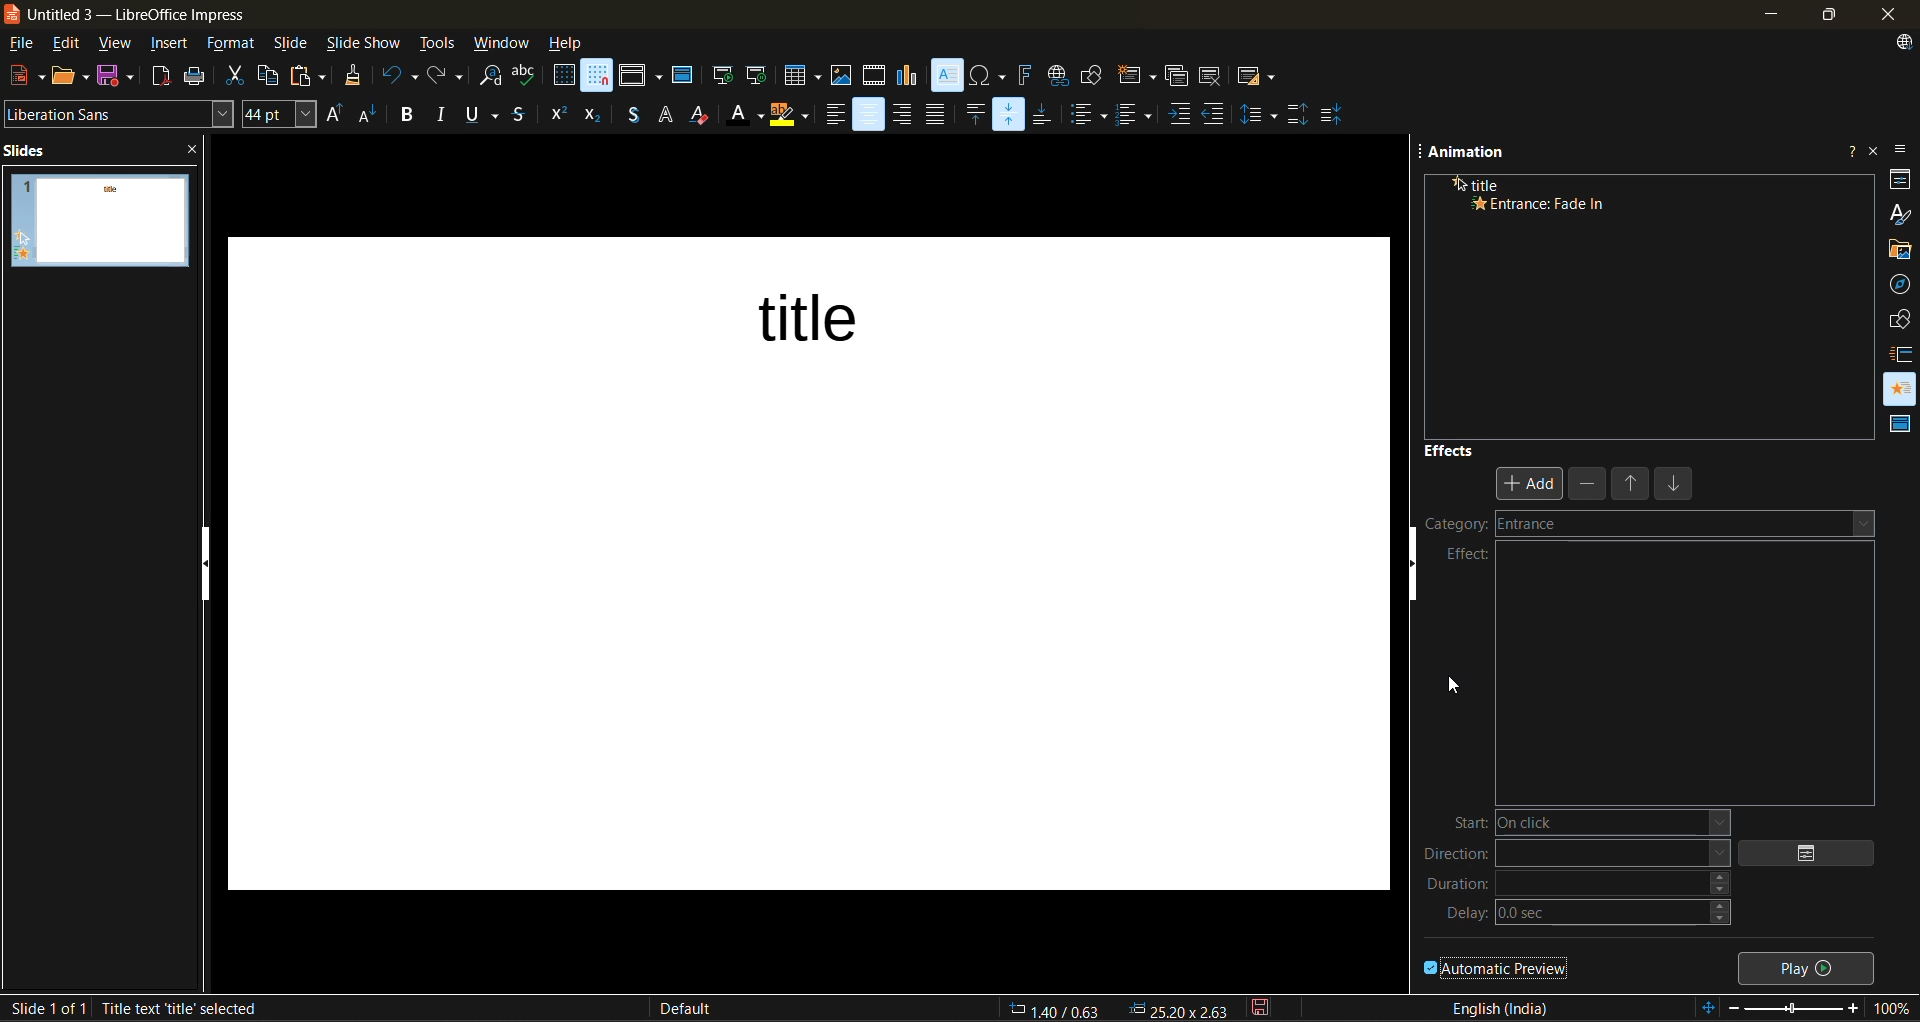 This screenshot has width=1920, height=1022. What do you see at coordinates (32, 149) in the screenshot?
I see `slides` at bounding box center [32, 149].